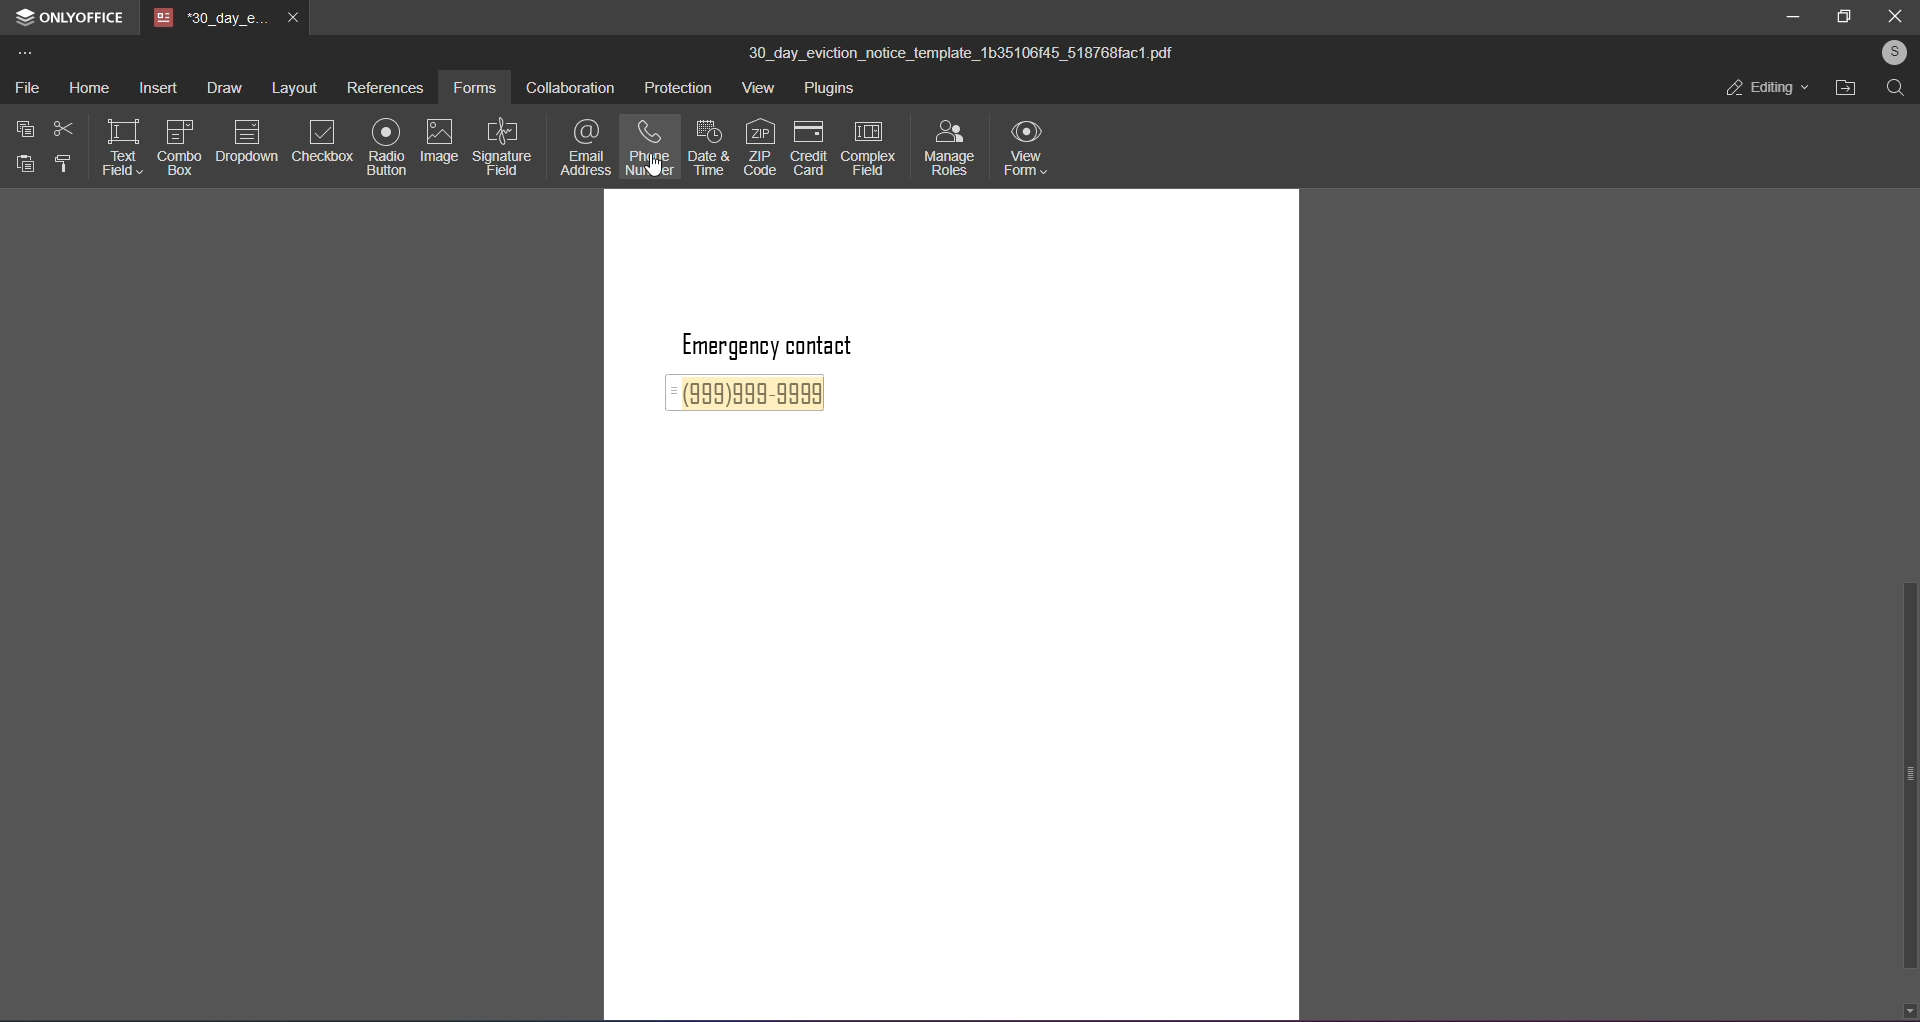 This screenshot has height=1022, width=1920. Describe the element at coordinates (85, 89) in the screenshot. I see `home` at that location.